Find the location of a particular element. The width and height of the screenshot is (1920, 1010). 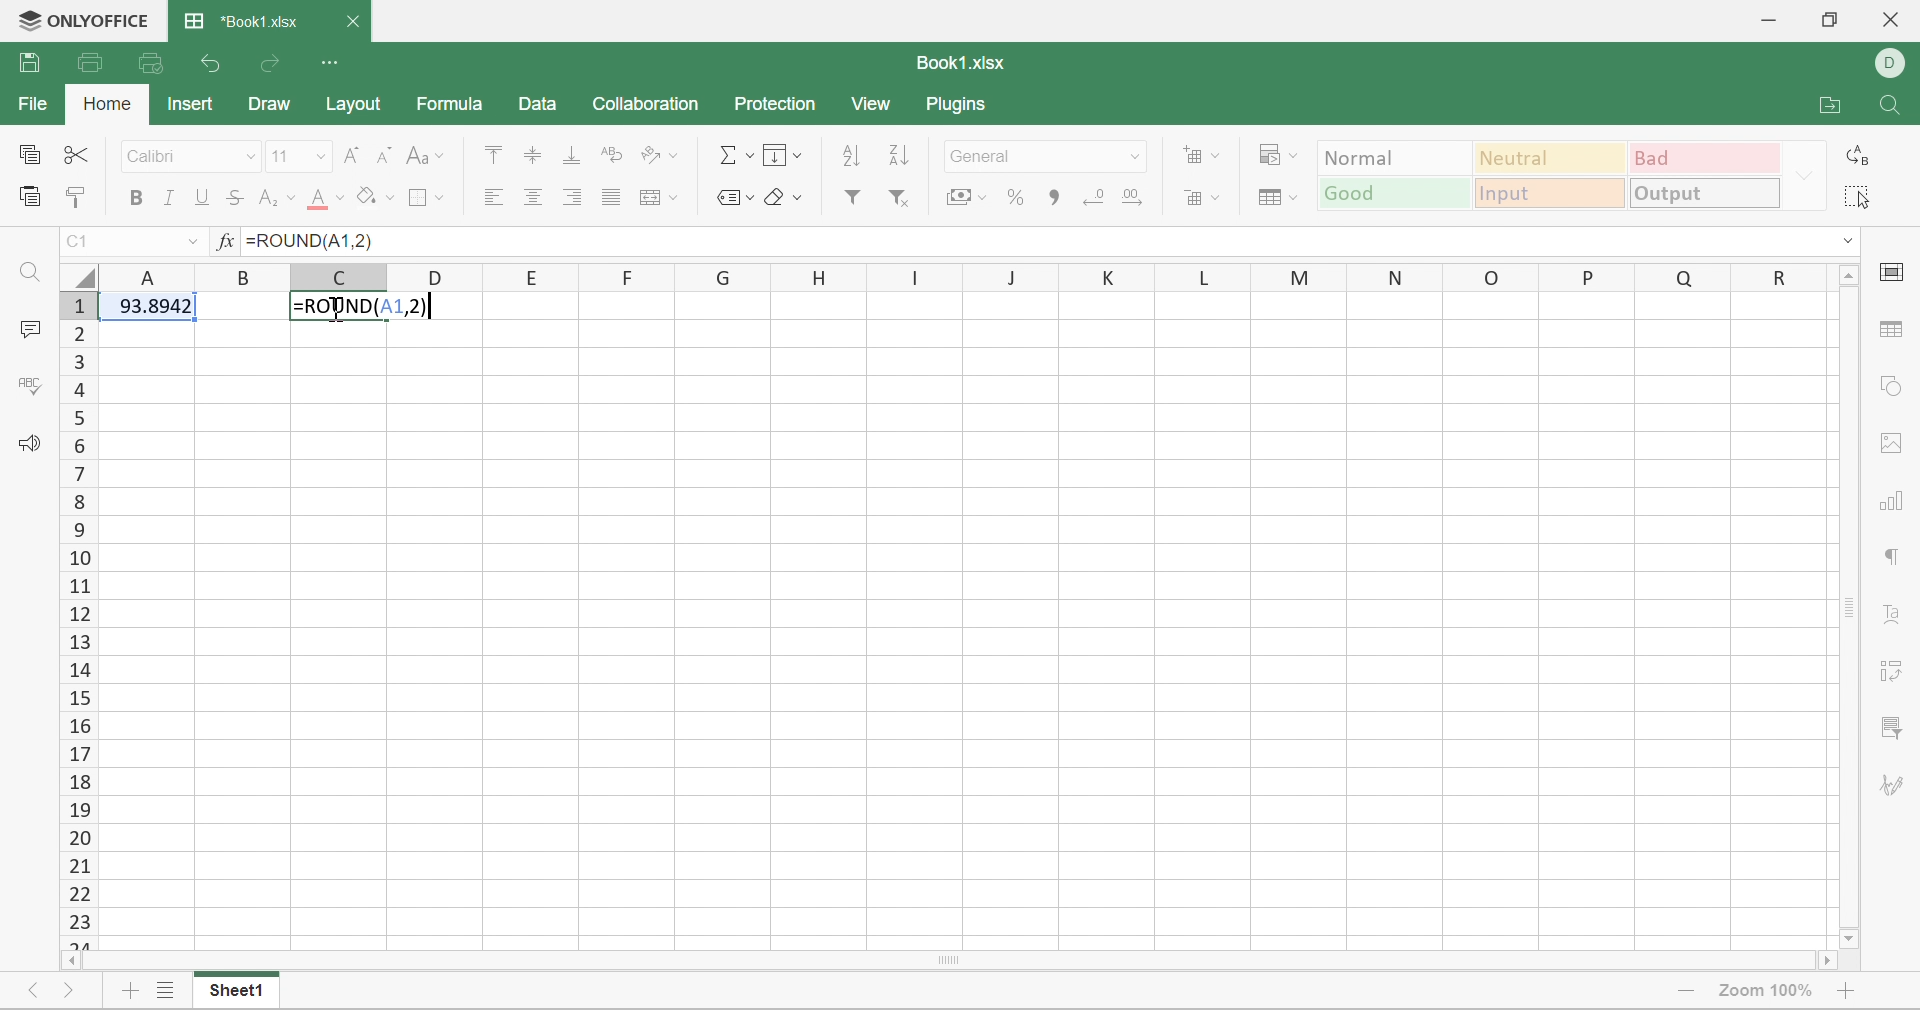

Column Names is located at coordinates (964, 275).